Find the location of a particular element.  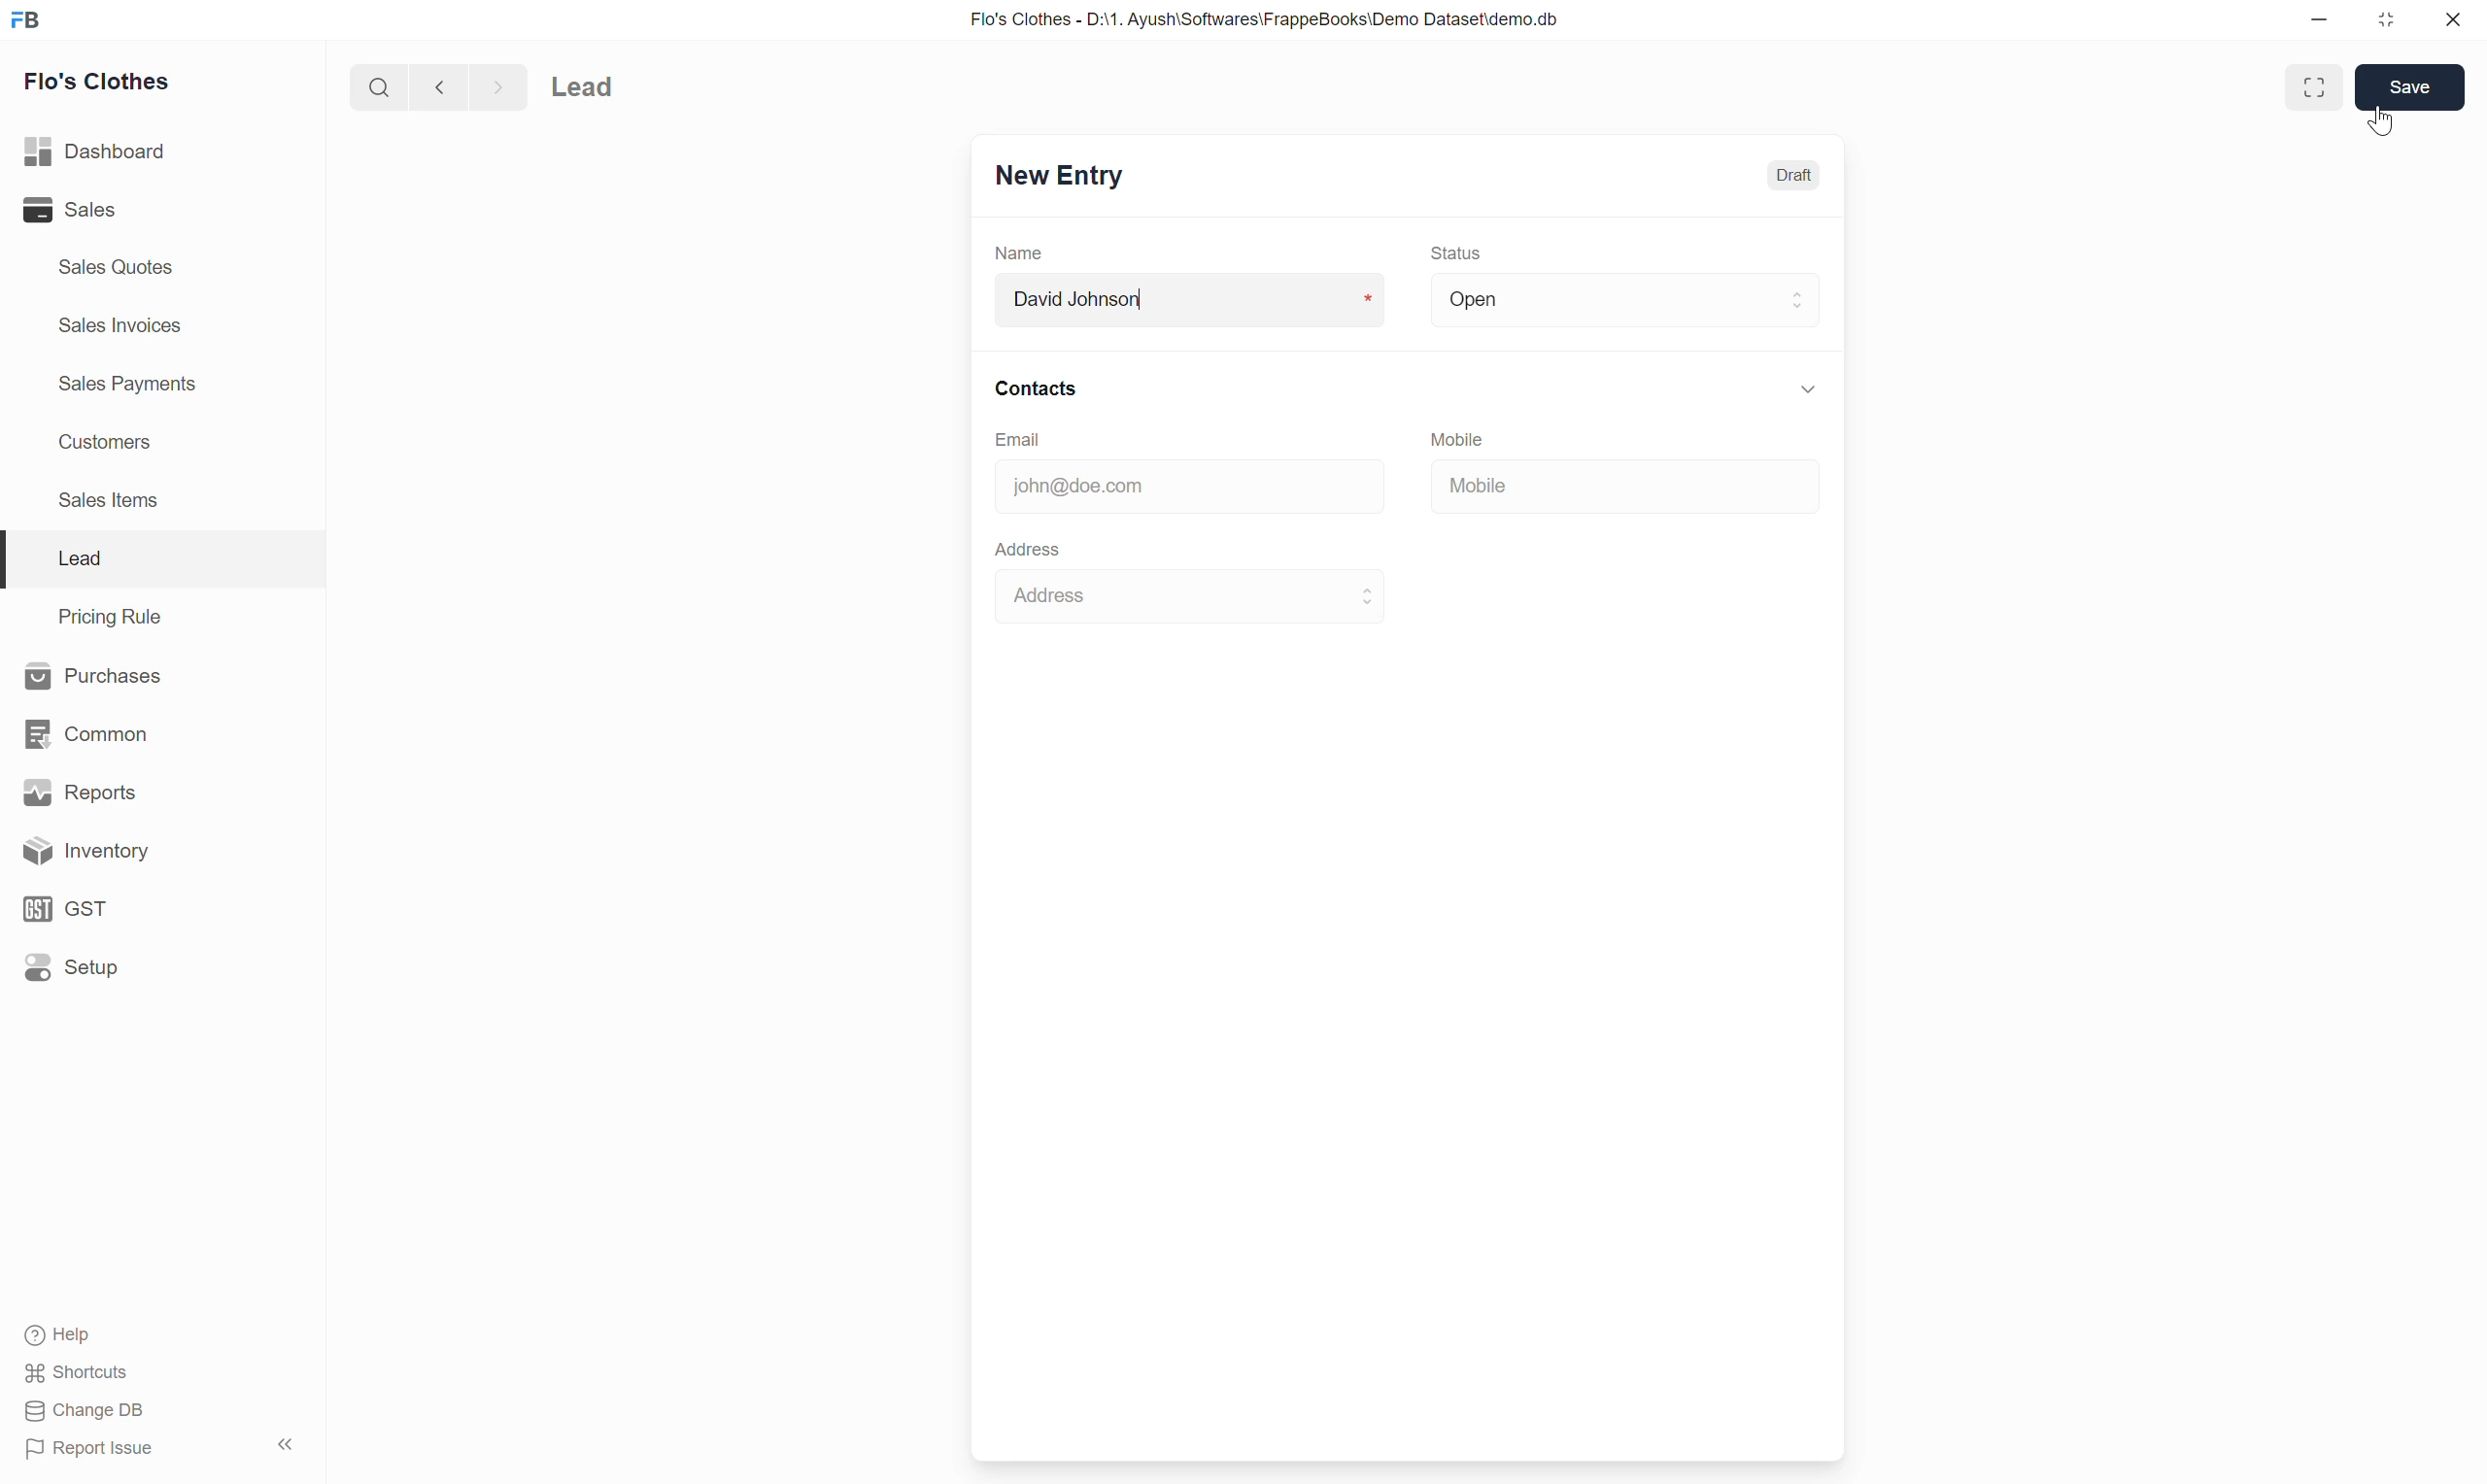

Sales Invoices is located at coordinates (126, 325).